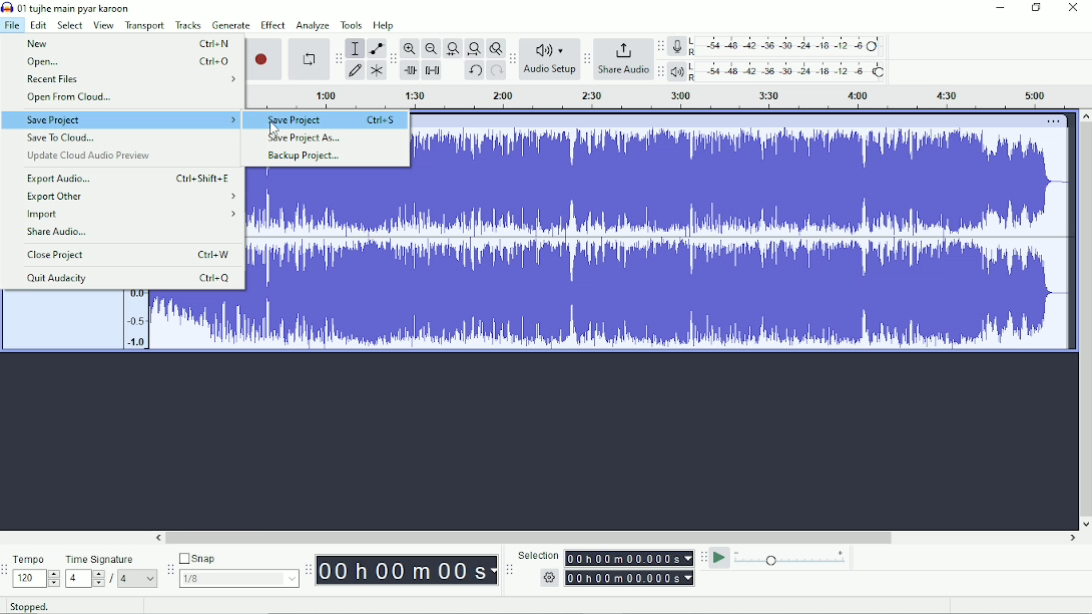 The width and height of the screenshot is (1092, 614). I want to click on Snap, so click(237, 570).